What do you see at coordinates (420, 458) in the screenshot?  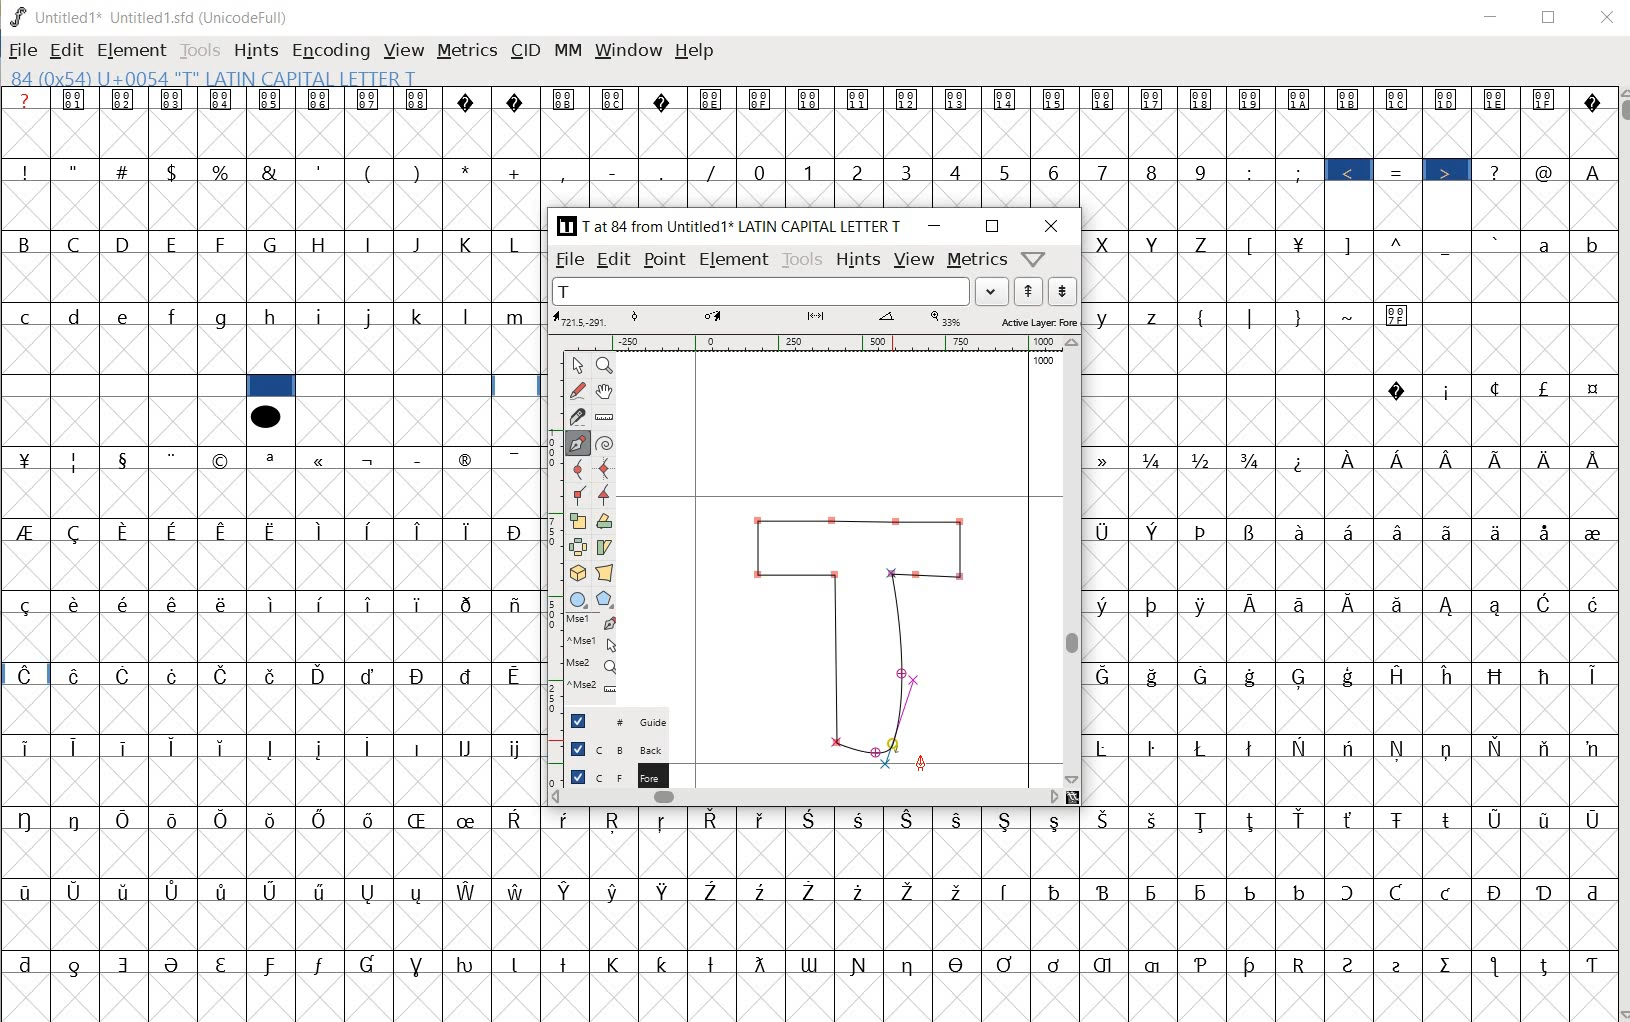 I see `Symbol` at bounding box center [420, 458].